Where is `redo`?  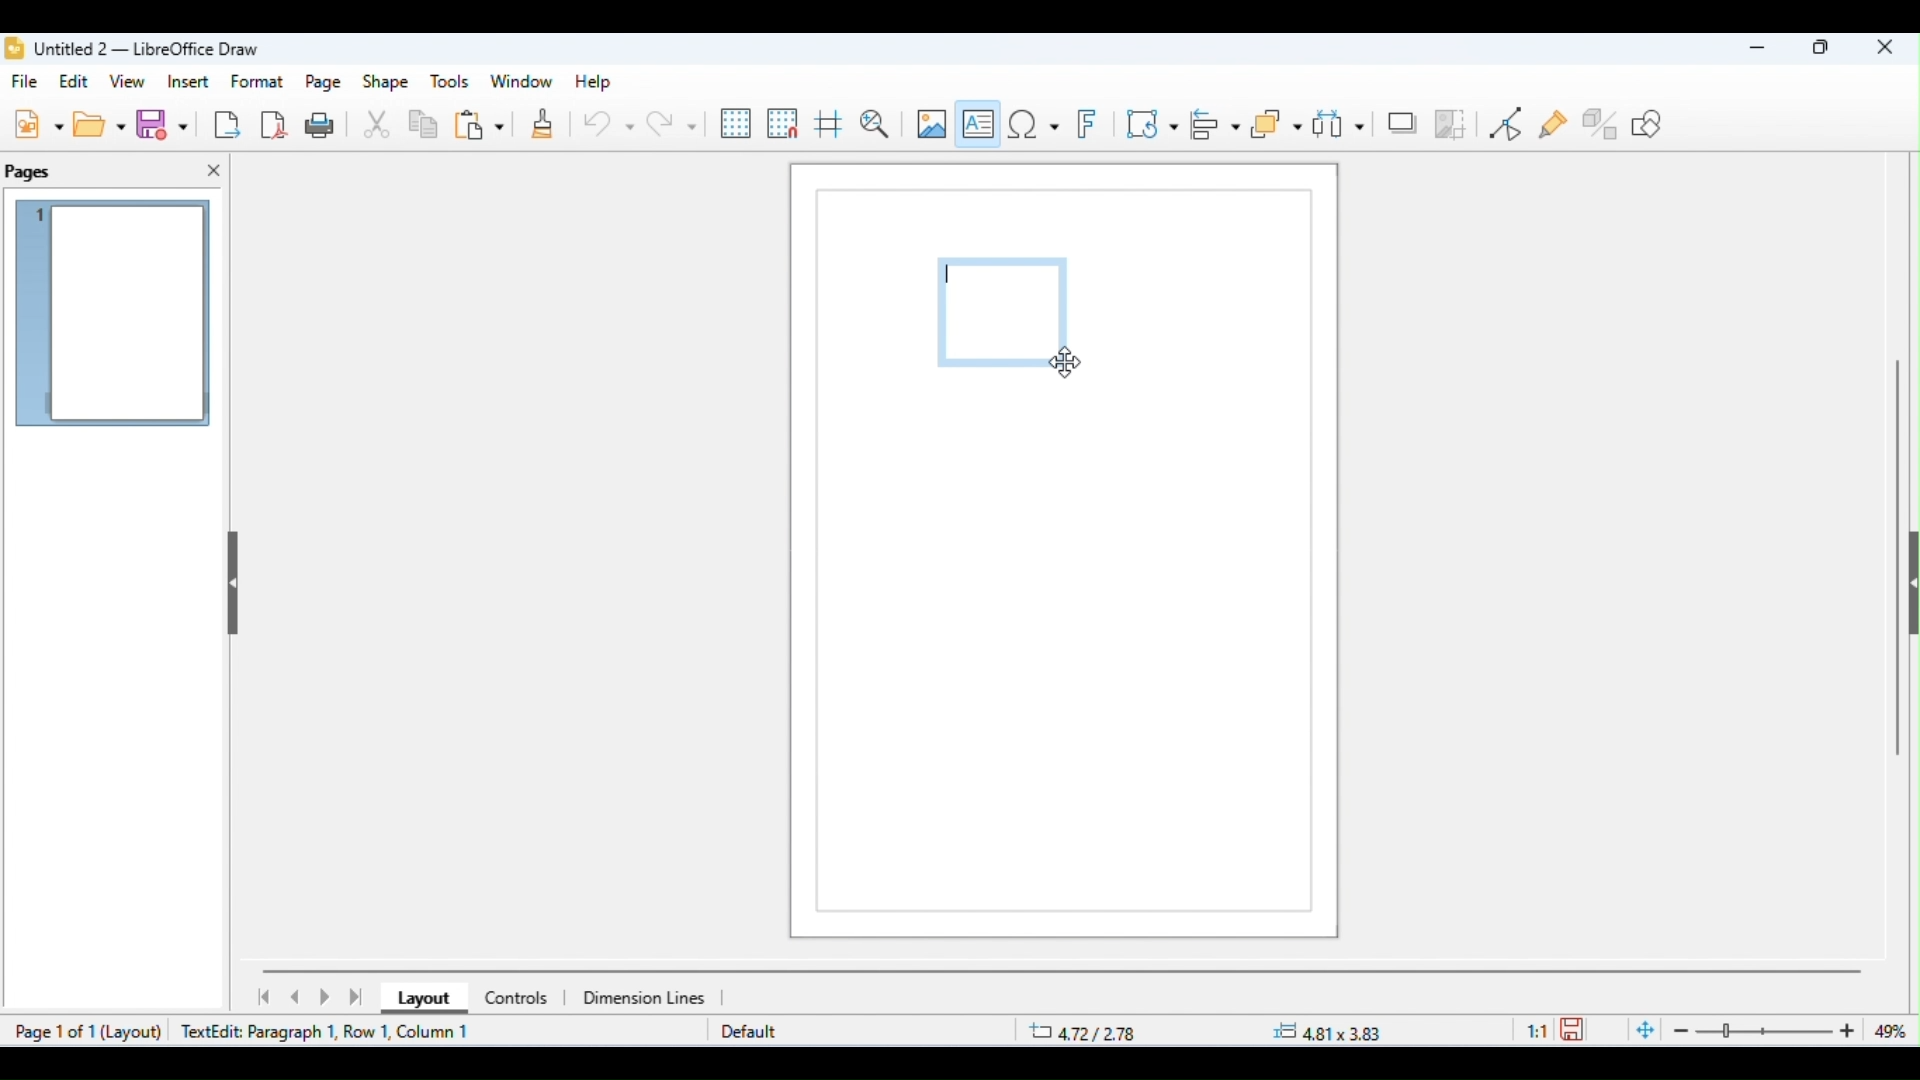 redo is located at coordinates (671, 123).